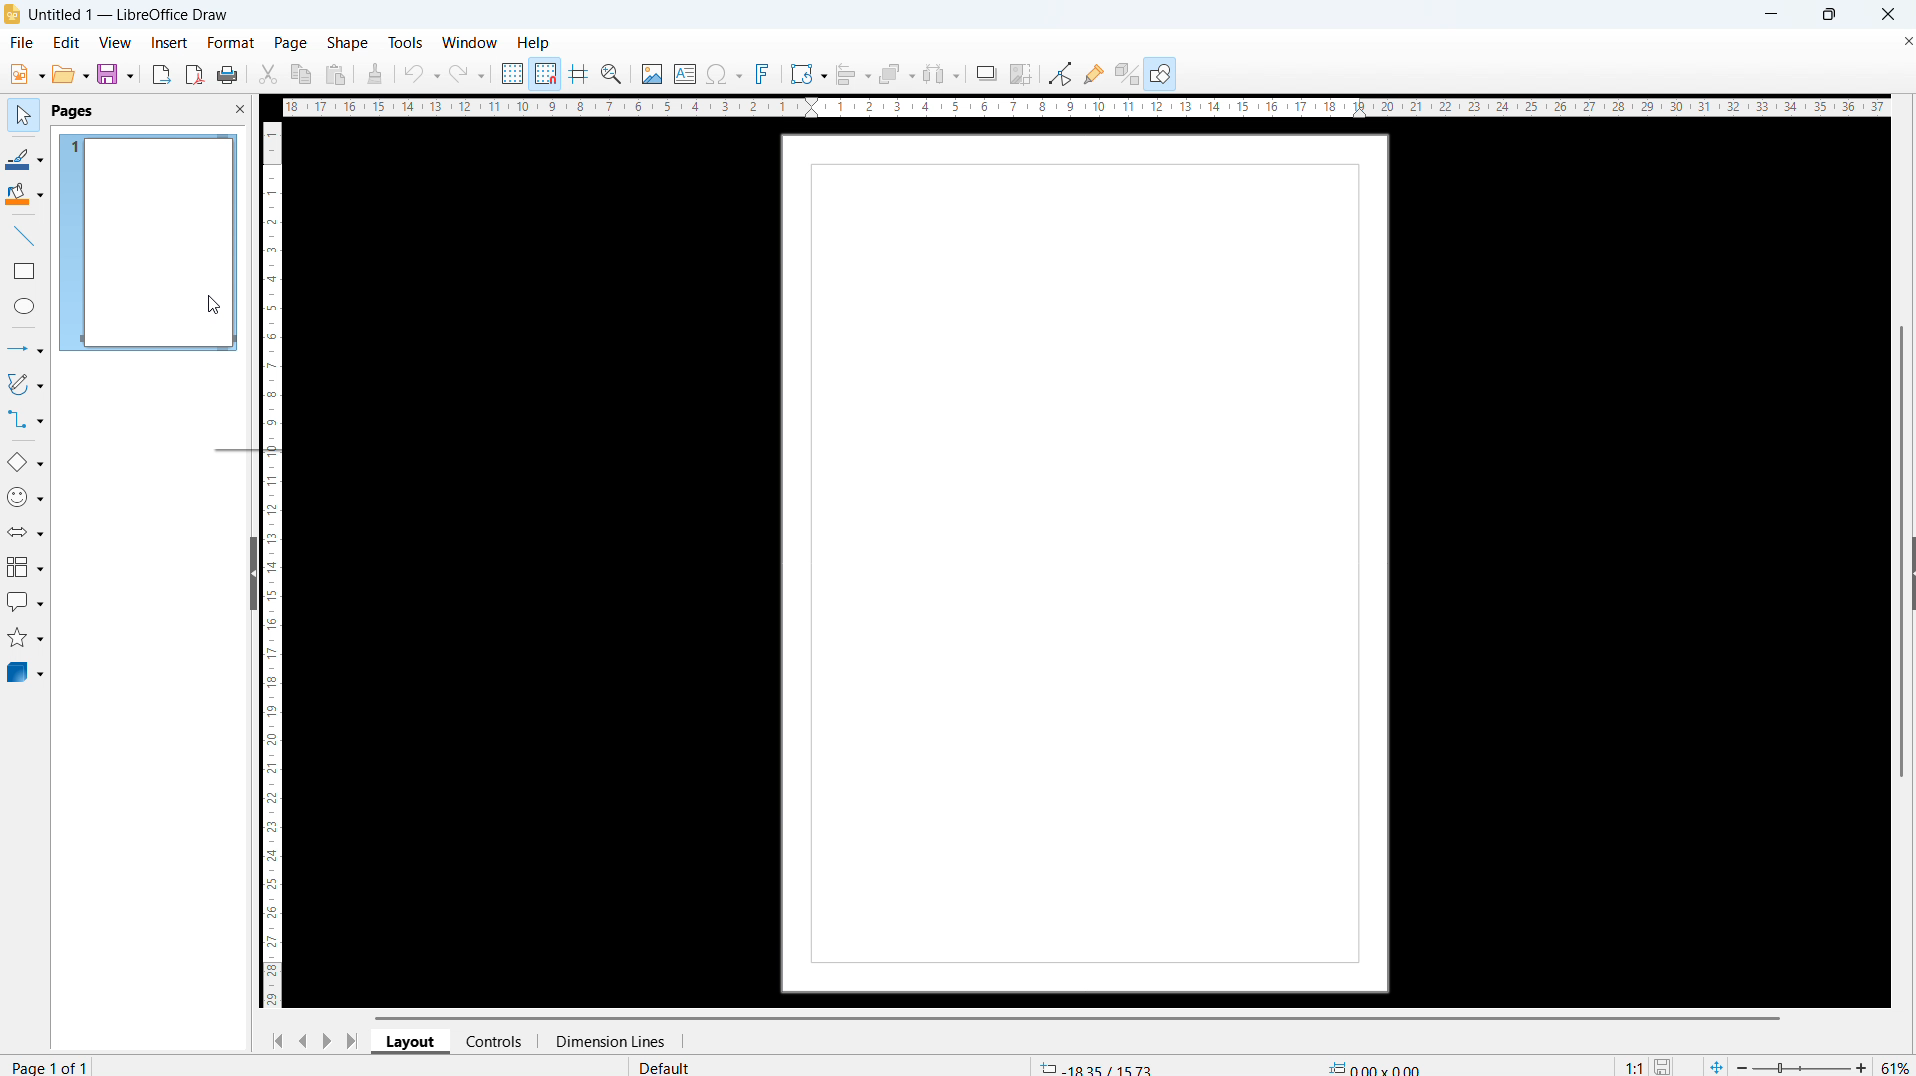 The image size is (1916, 1076). Describe the element at coordinates (1092, 73) in the screenshot. I see `show gluepoint functions` at that location.